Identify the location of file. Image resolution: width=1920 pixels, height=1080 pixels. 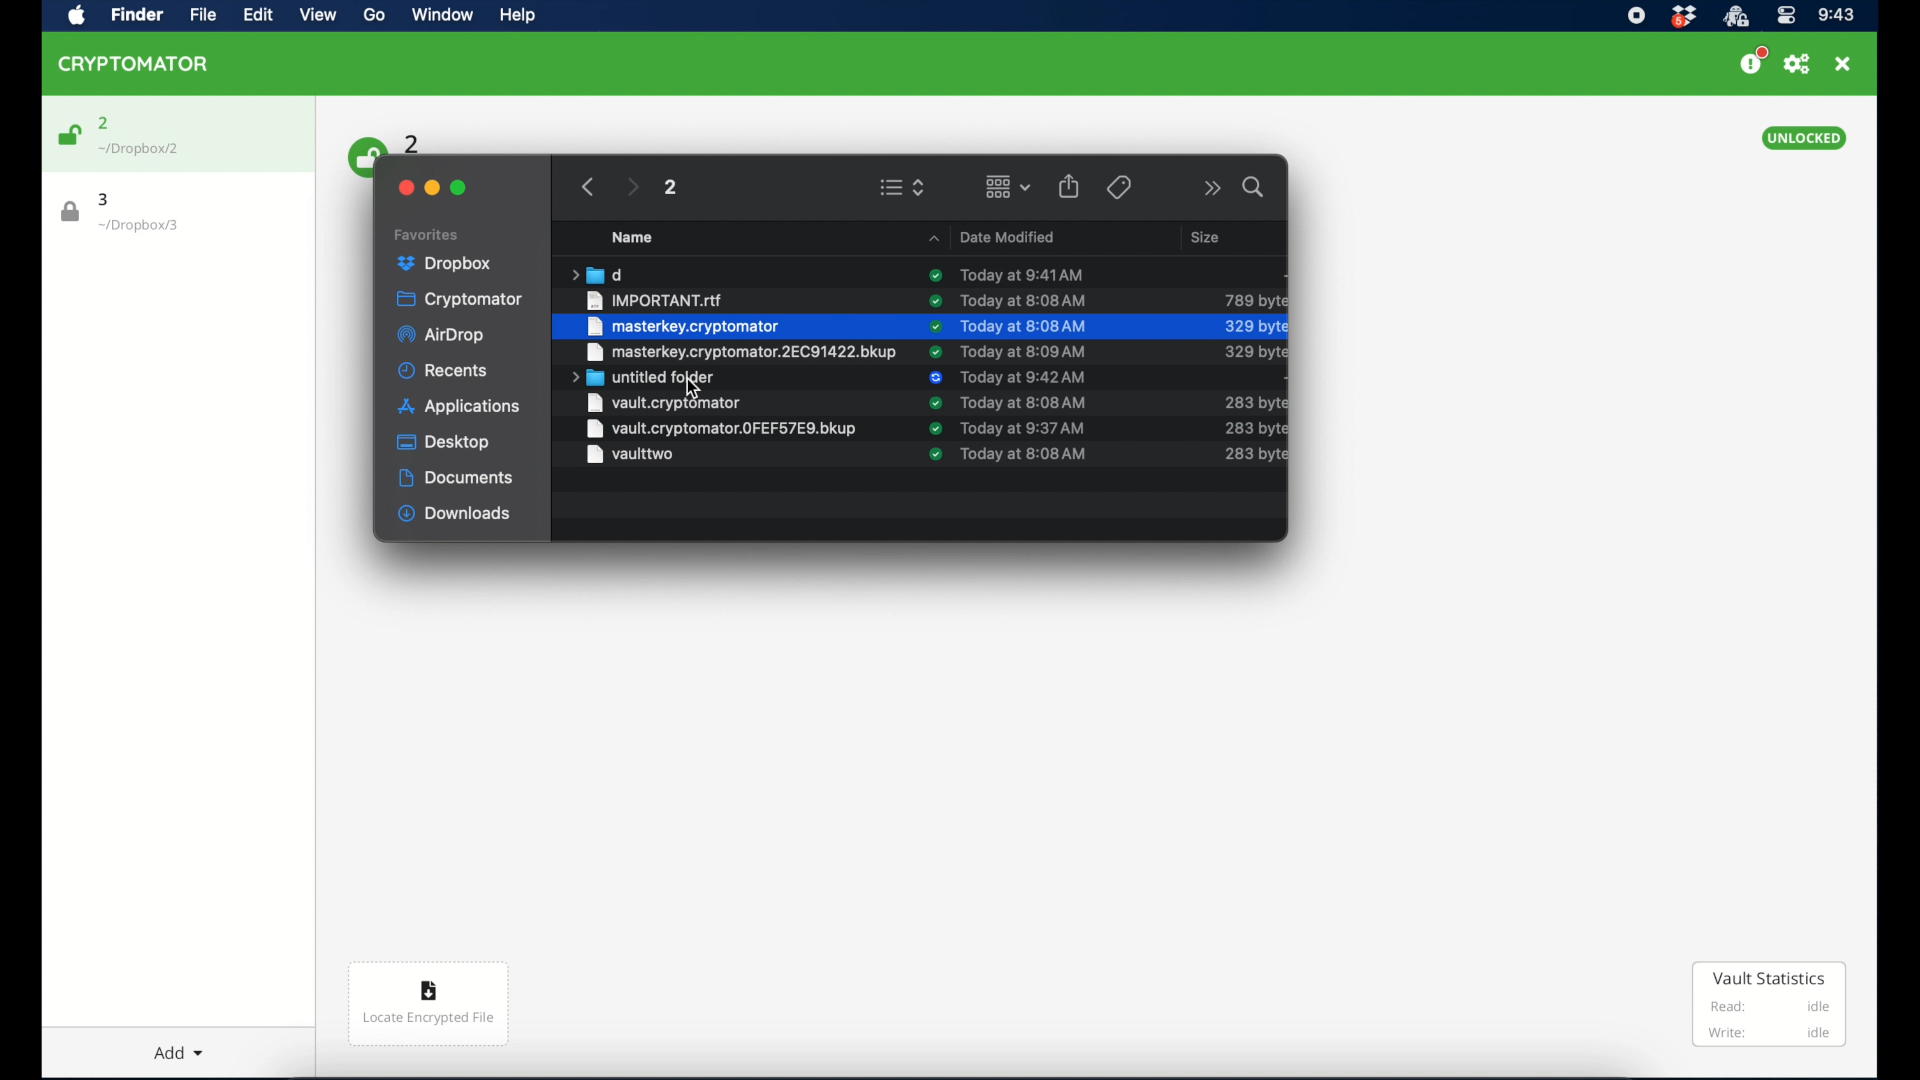
(198, 15).